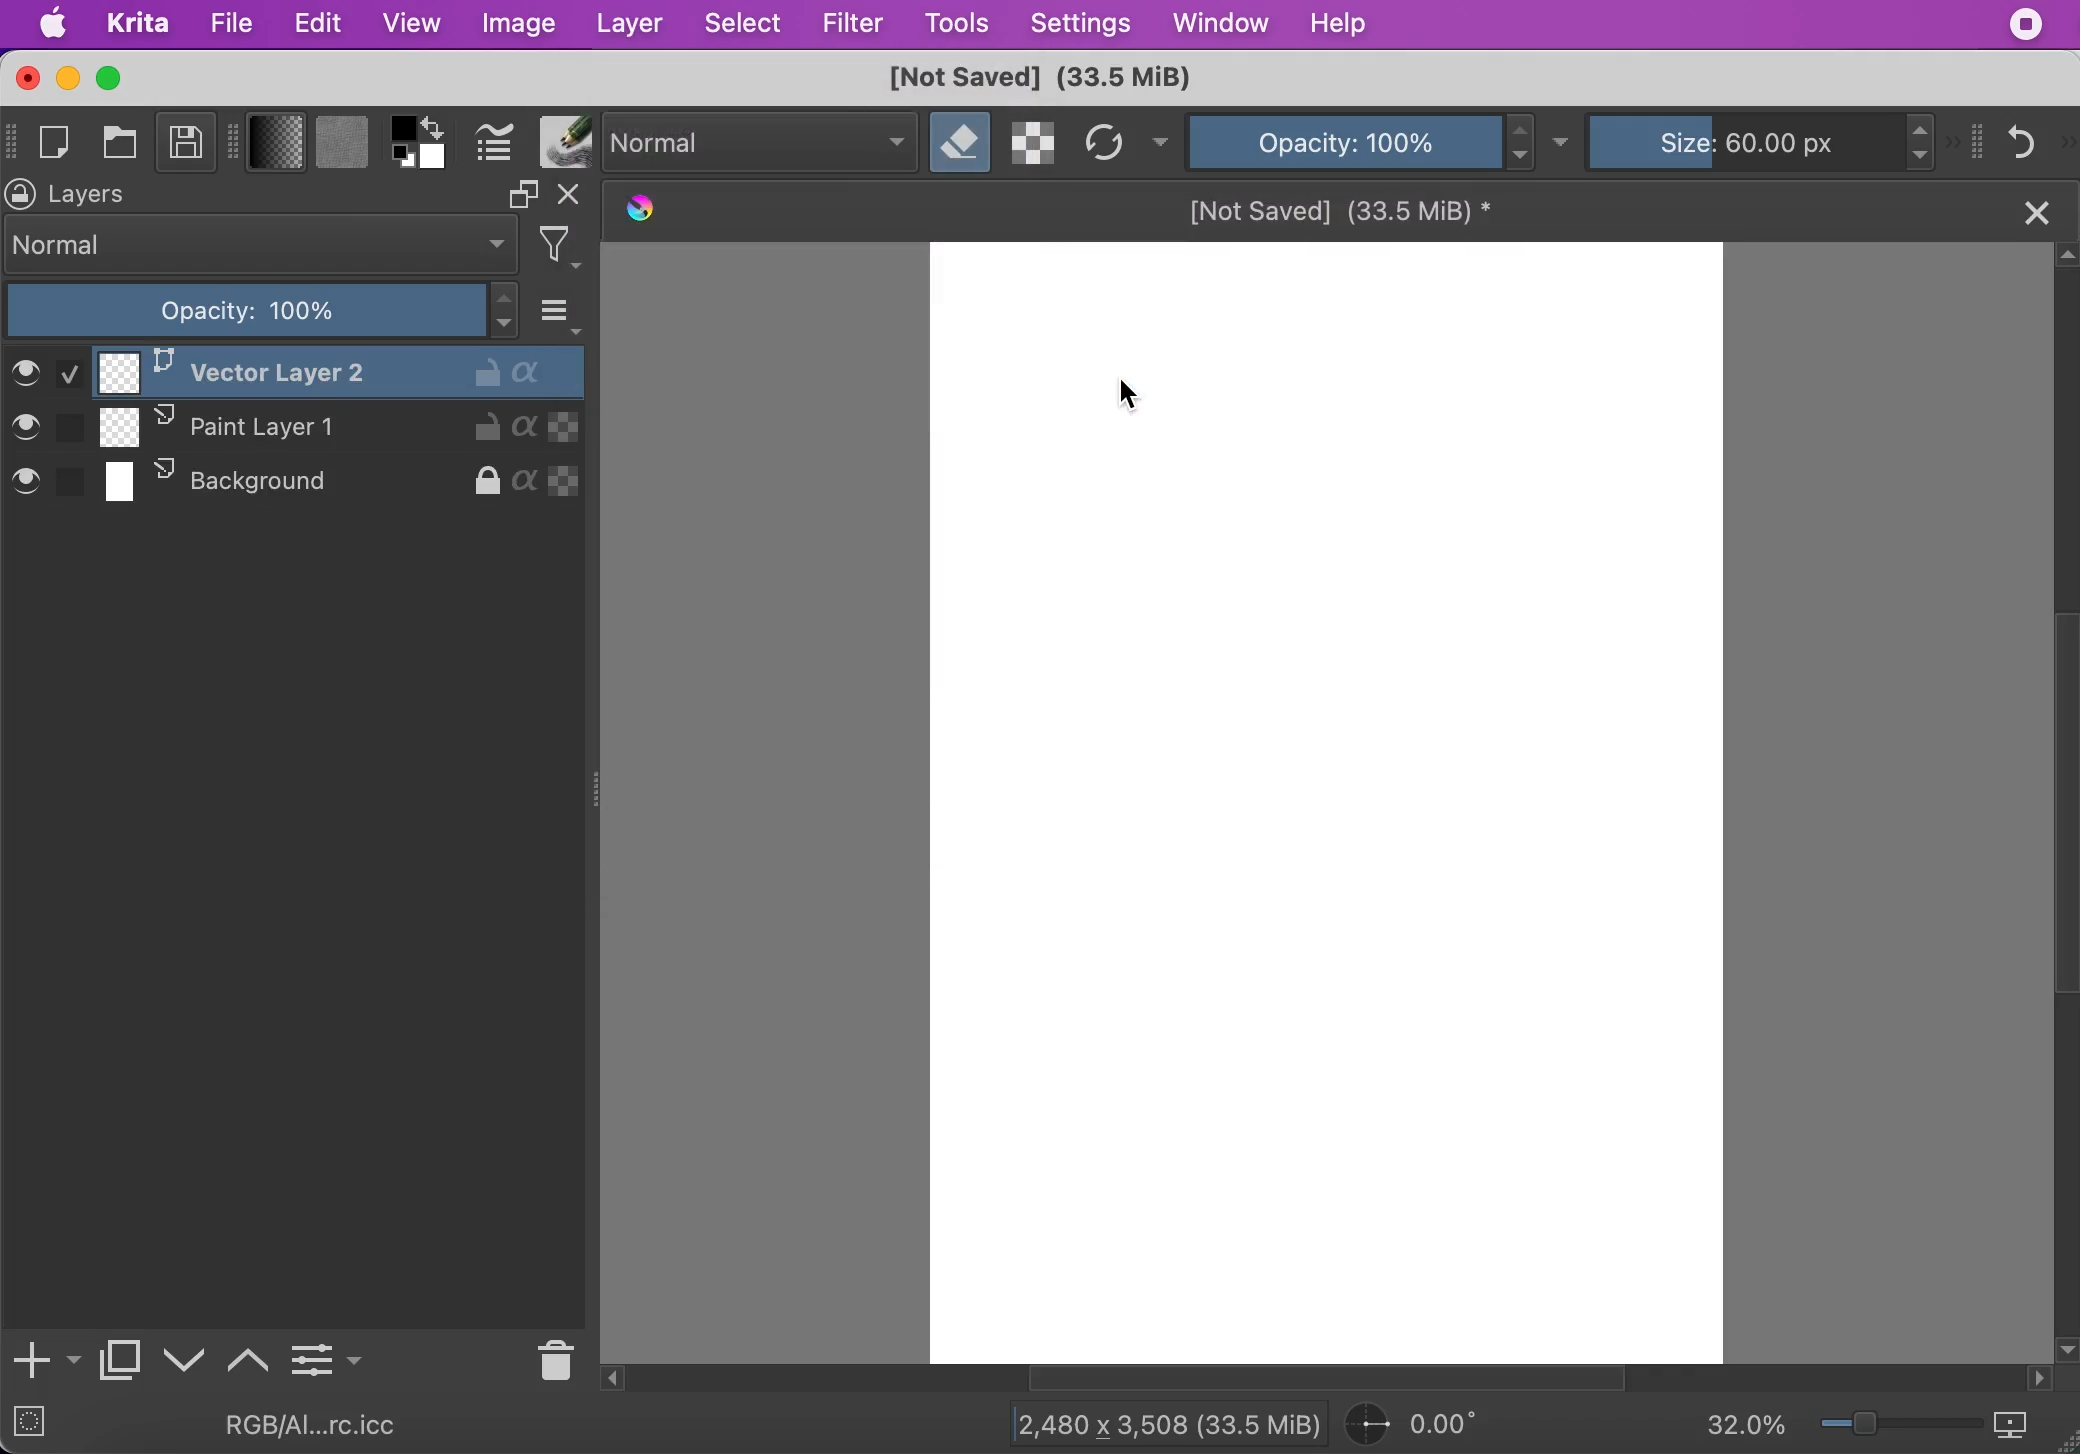 The image size is (2080, 1454). Describe the element at coordinates (2024, 1426) in the screenshot. I see `map the display canvas size between pixel size or print size` at that location.